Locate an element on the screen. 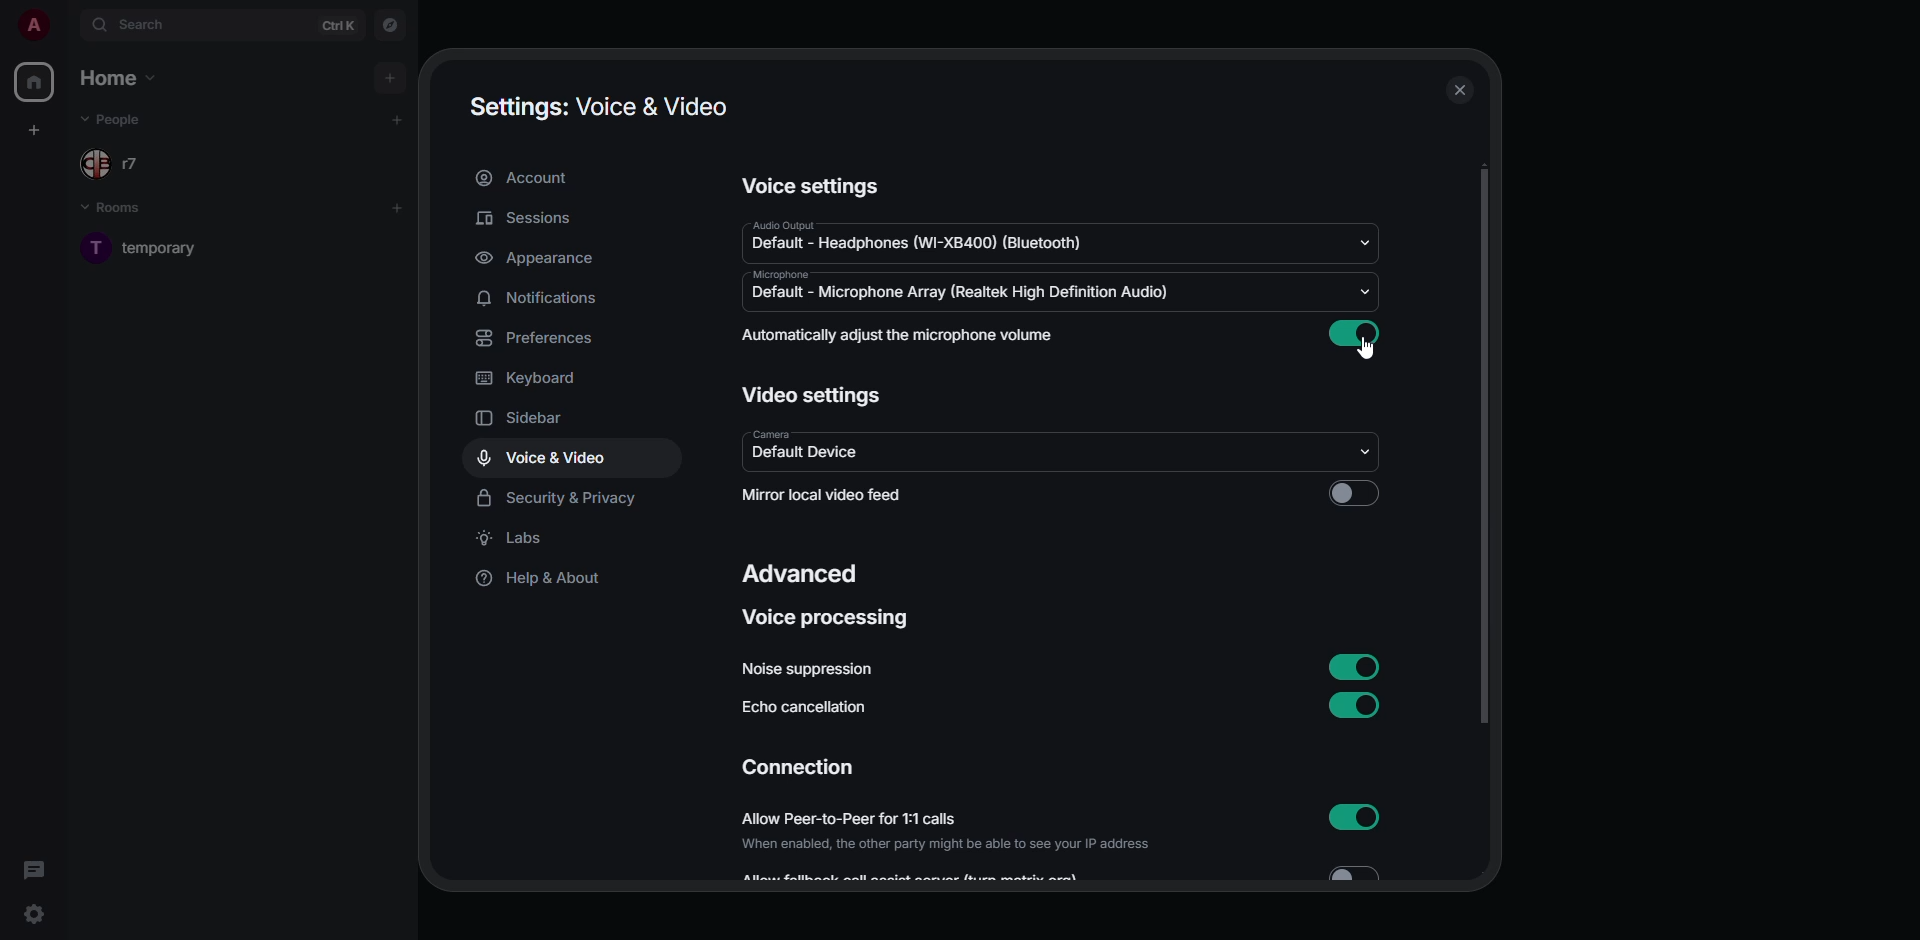  rooms is located at coordinates (115, 207).